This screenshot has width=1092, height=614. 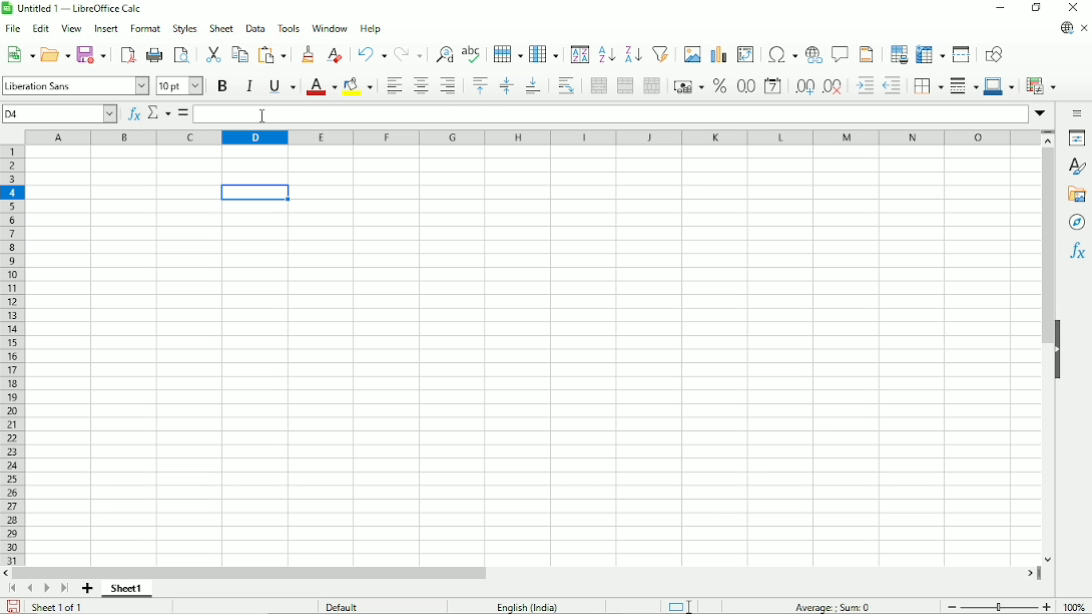 What do you see at coordinates (1077, 138) in the screenshot?
I see `Properties` at bounding box center [1077, 138].